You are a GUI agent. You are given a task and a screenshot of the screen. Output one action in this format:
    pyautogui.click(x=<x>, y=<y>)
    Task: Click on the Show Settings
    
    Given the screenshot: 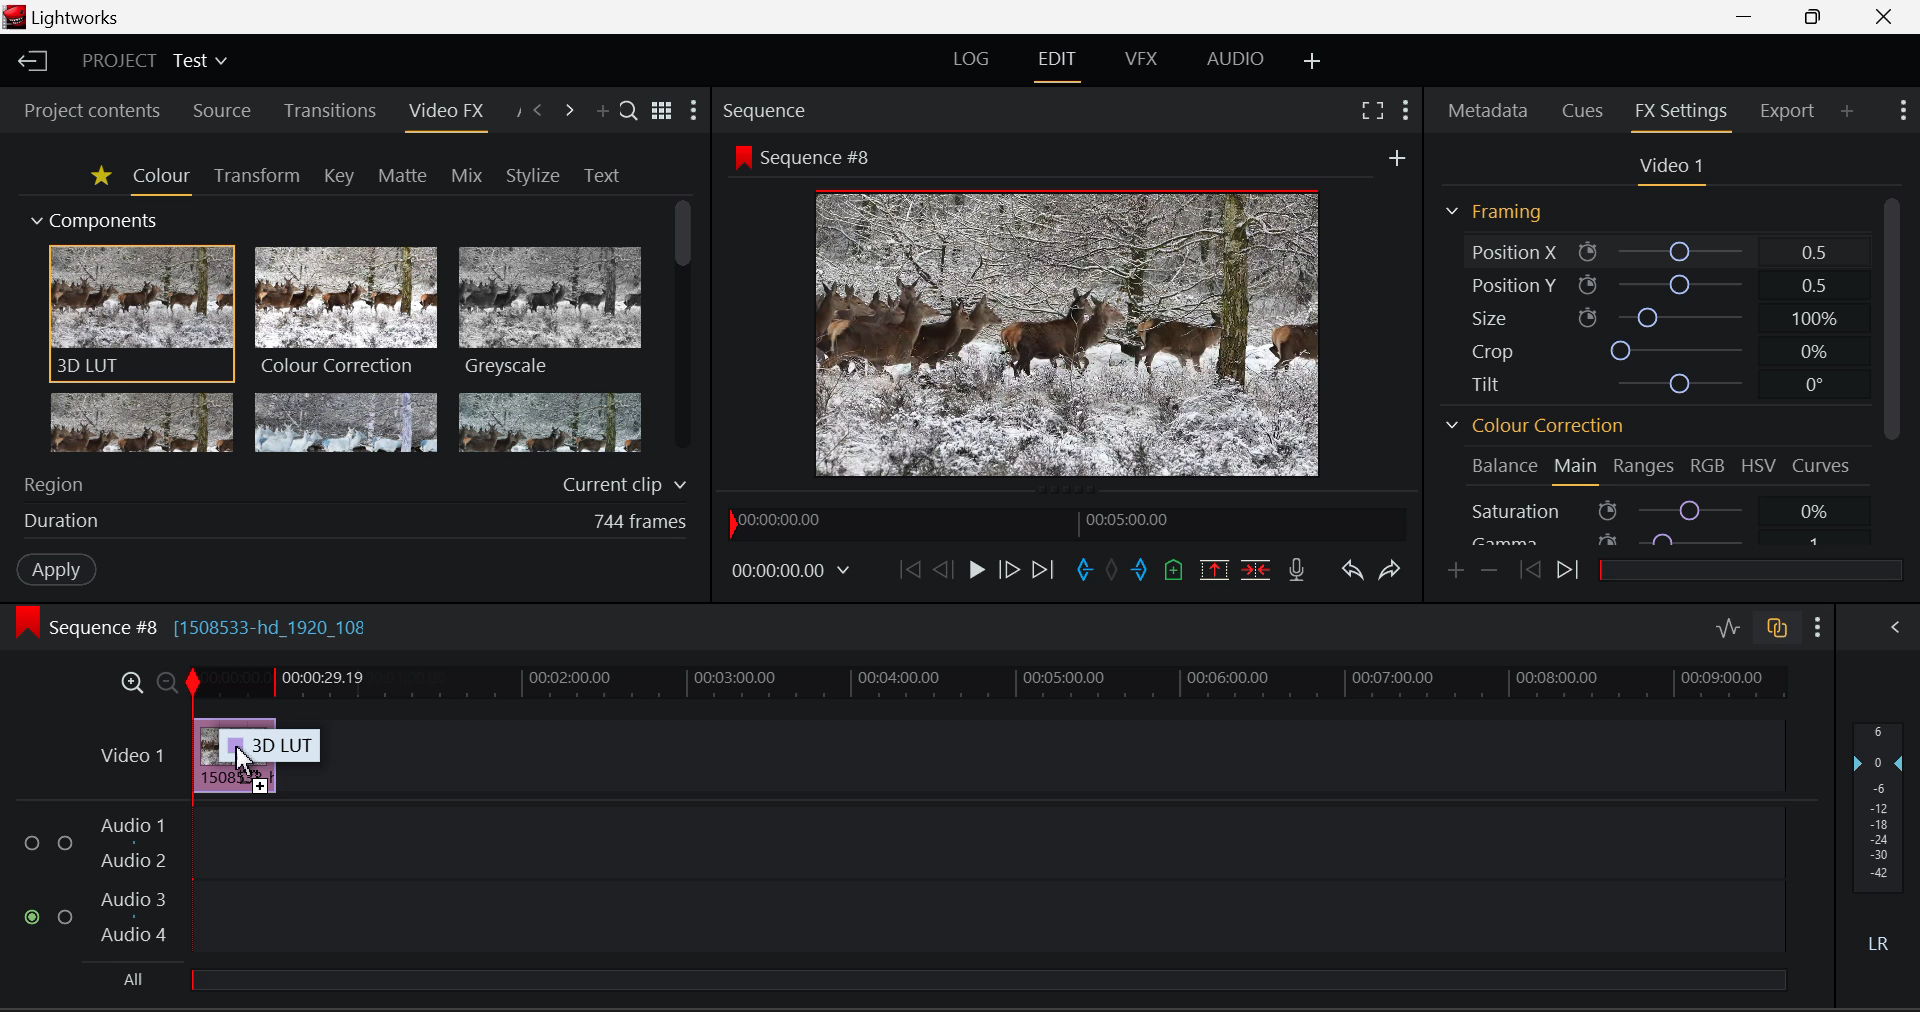 What is the action you would take?
    pyautogui.click(x=1901, y=111)
    